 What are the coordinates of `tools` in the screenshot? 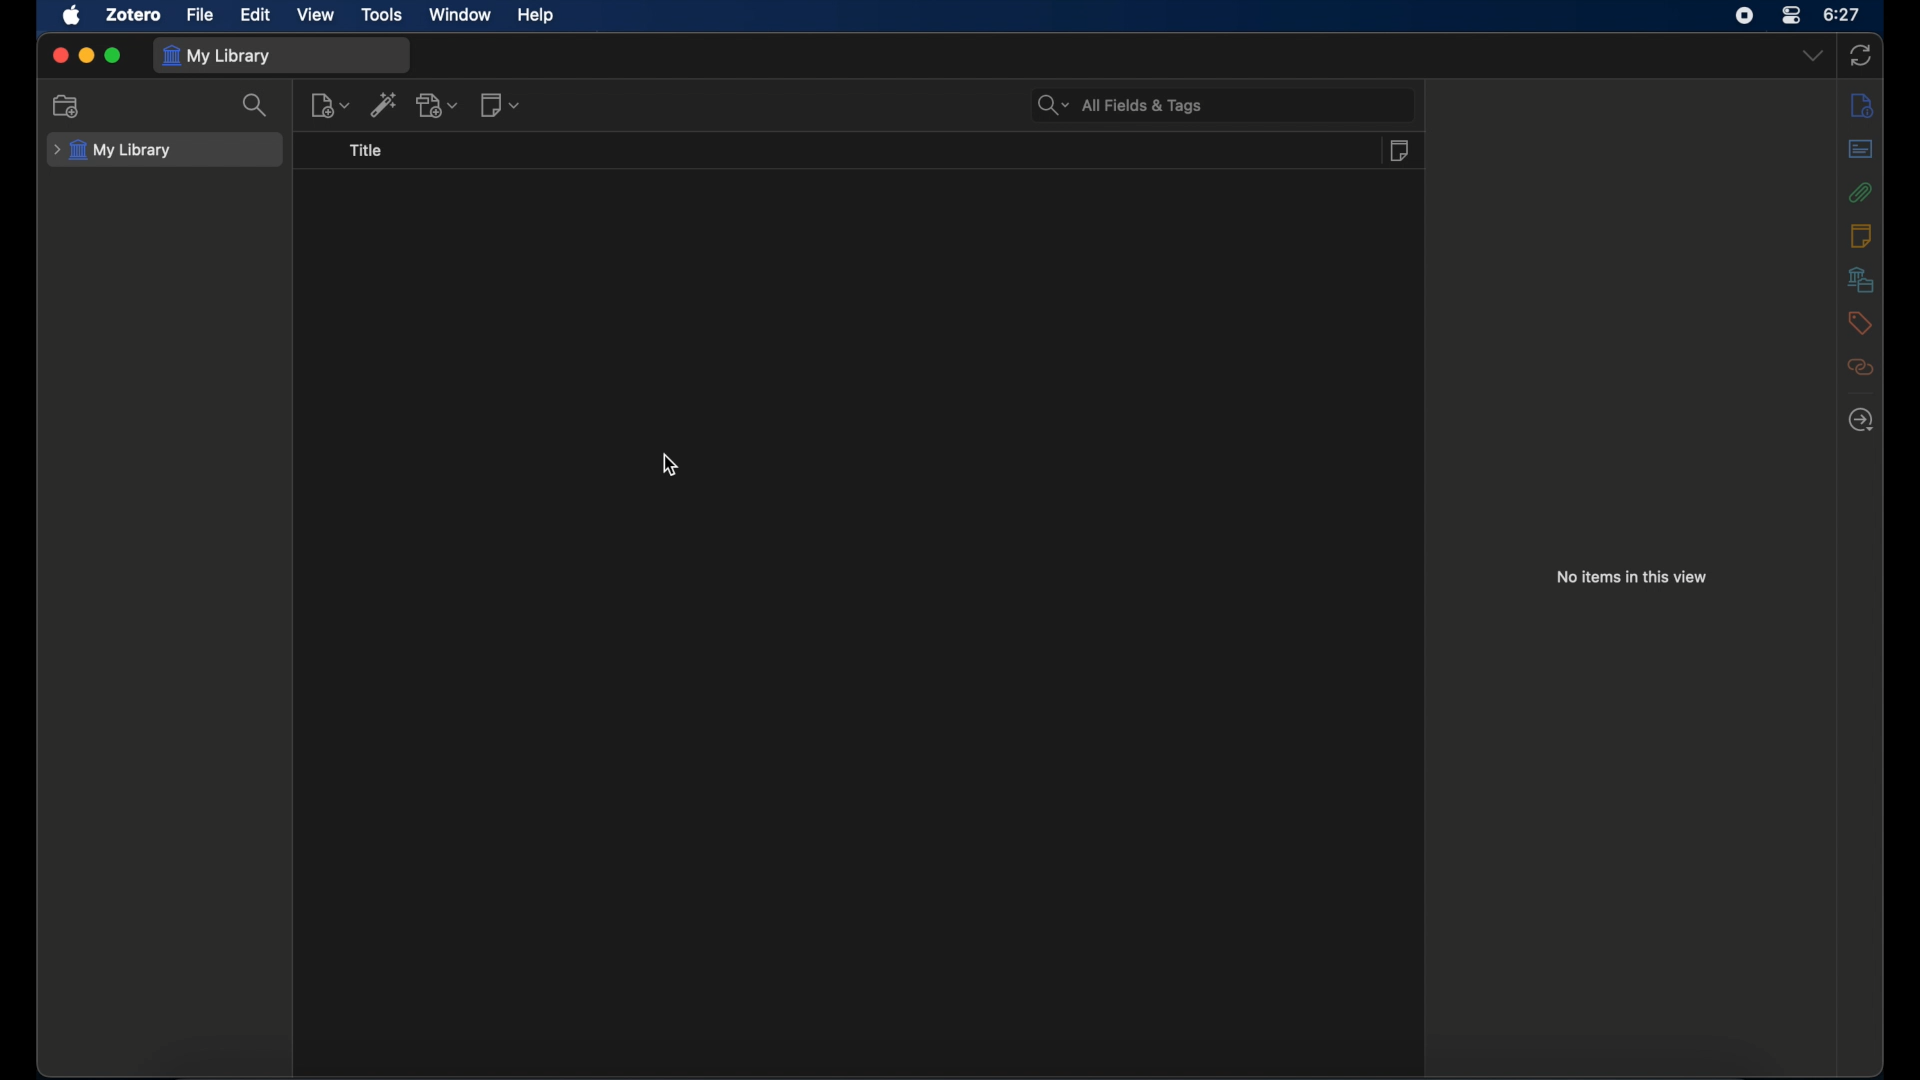 It's located at (382, 14).